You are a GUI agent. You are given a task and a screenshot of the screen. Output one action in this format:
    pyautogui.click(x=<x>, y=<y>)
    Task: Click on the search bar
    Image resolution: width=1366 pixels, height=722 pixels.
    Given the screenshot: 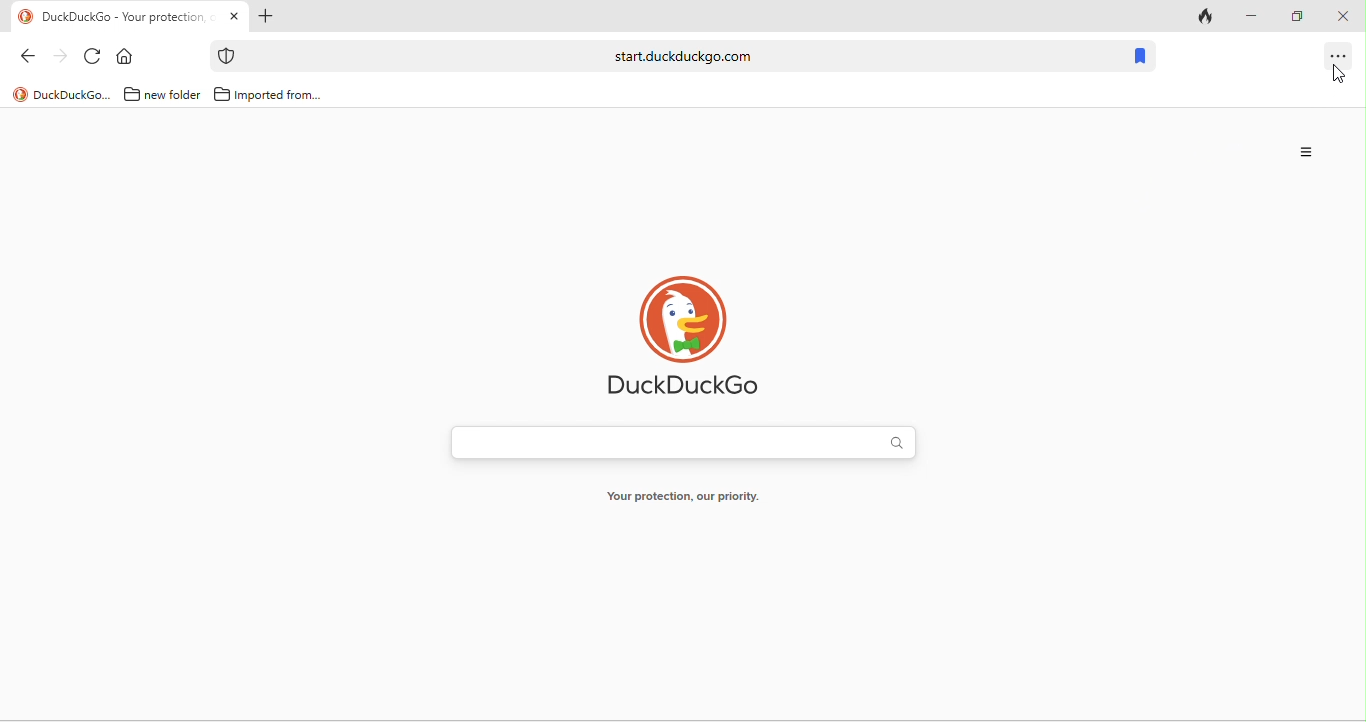 What is the action you would take?
    pyautogui.click(x=683, y=442)
    